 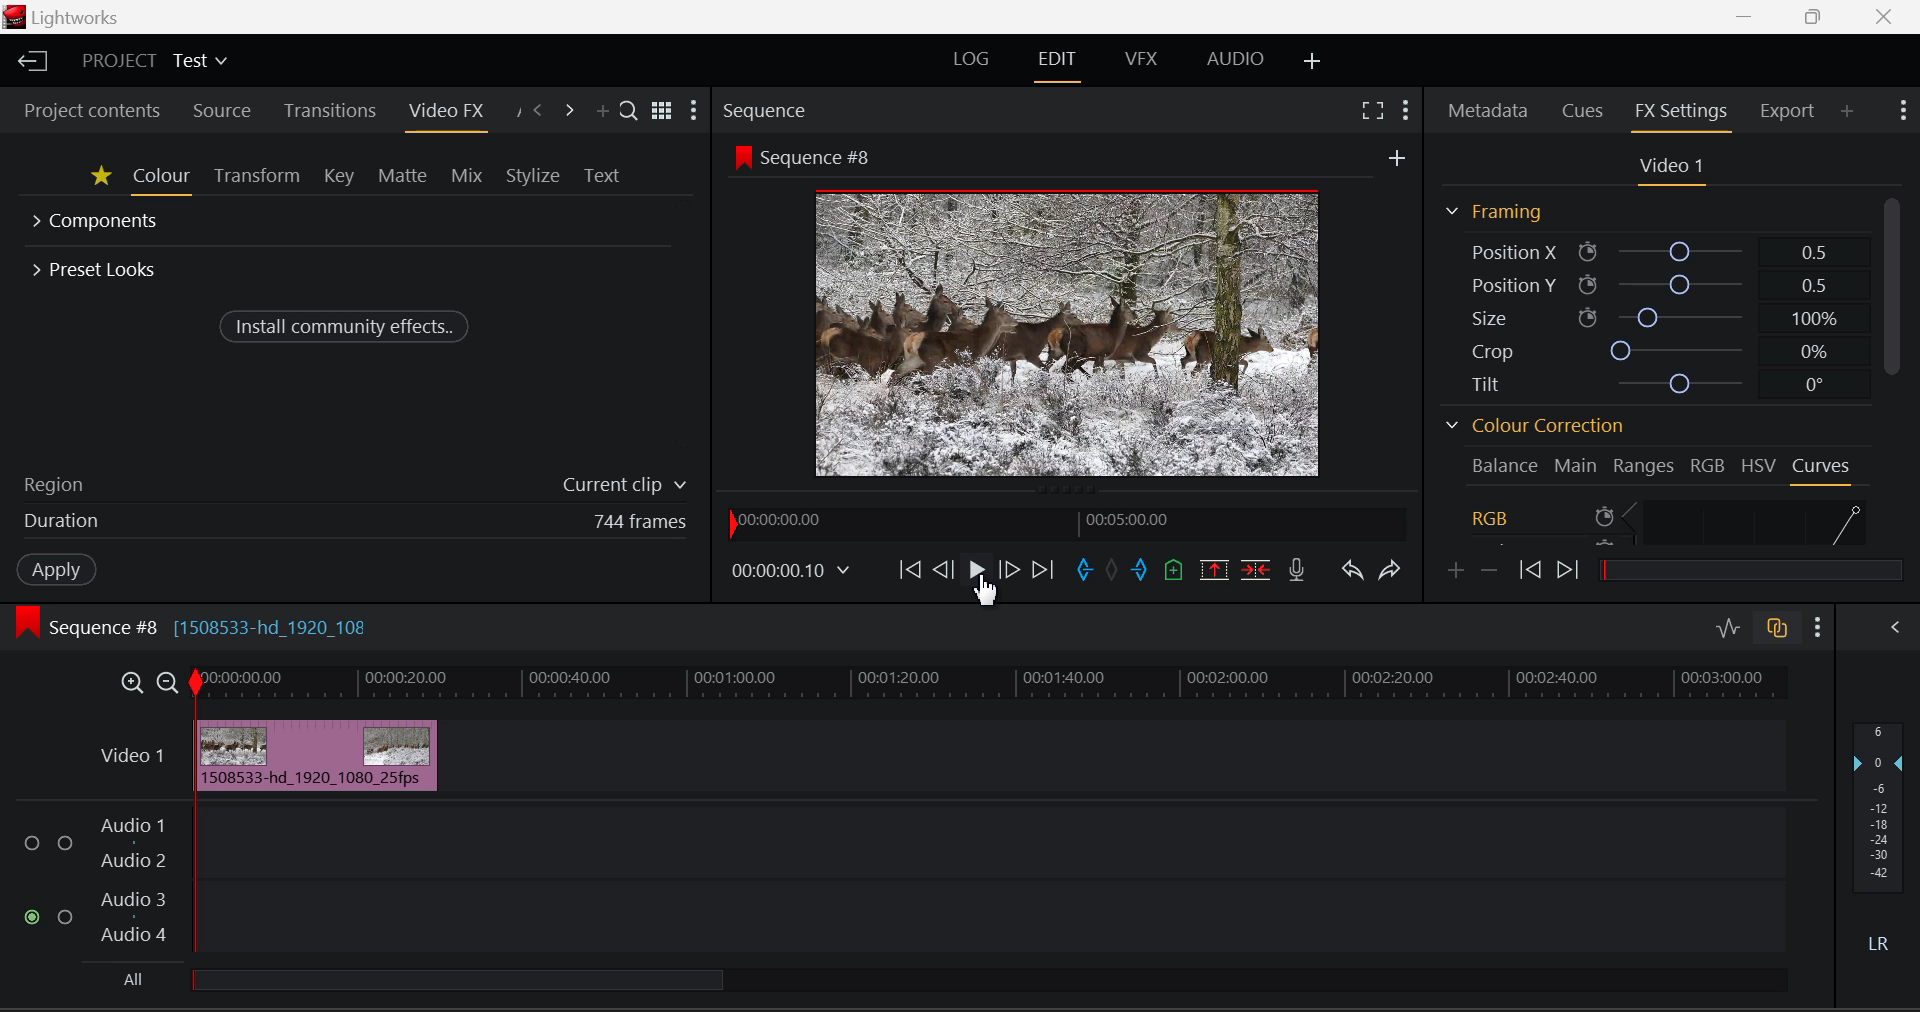 What do you see at coordinates (1666, 168) in the screenshot?
I see `Video Settings` at bounding box center [1666, 168].